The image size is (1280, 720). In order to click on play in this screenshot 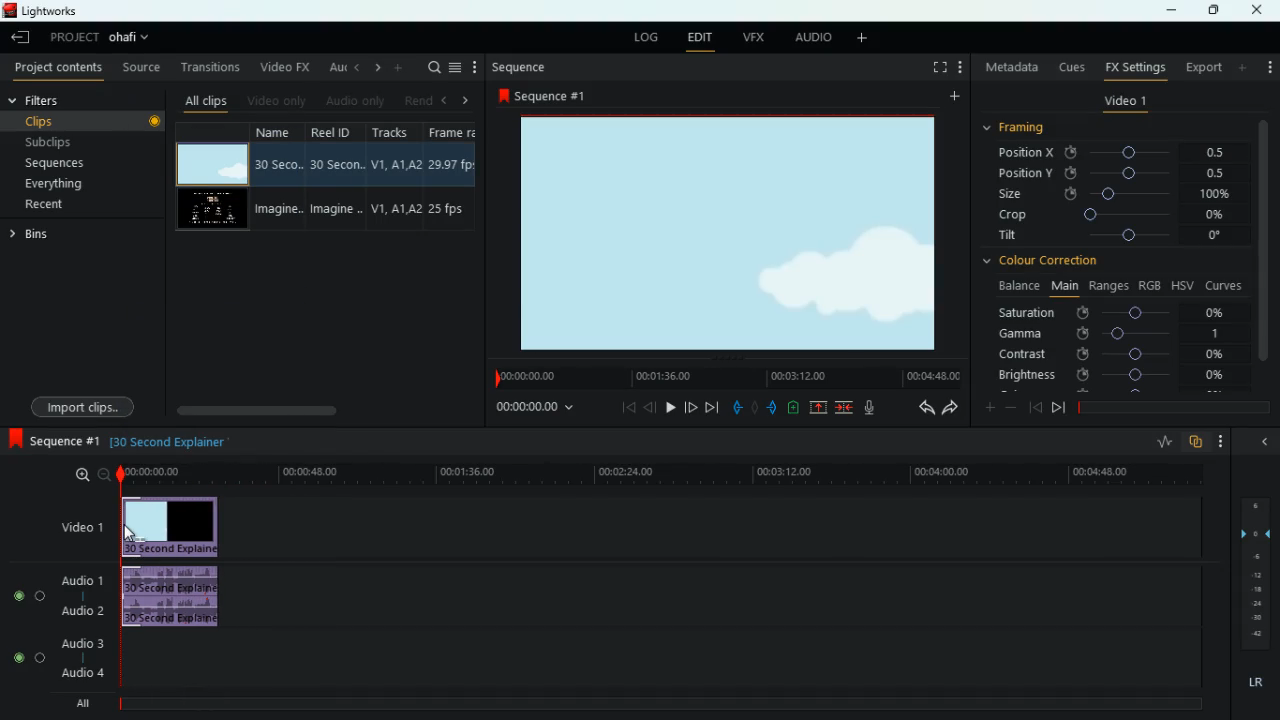, I will do `click(670, 408)`.